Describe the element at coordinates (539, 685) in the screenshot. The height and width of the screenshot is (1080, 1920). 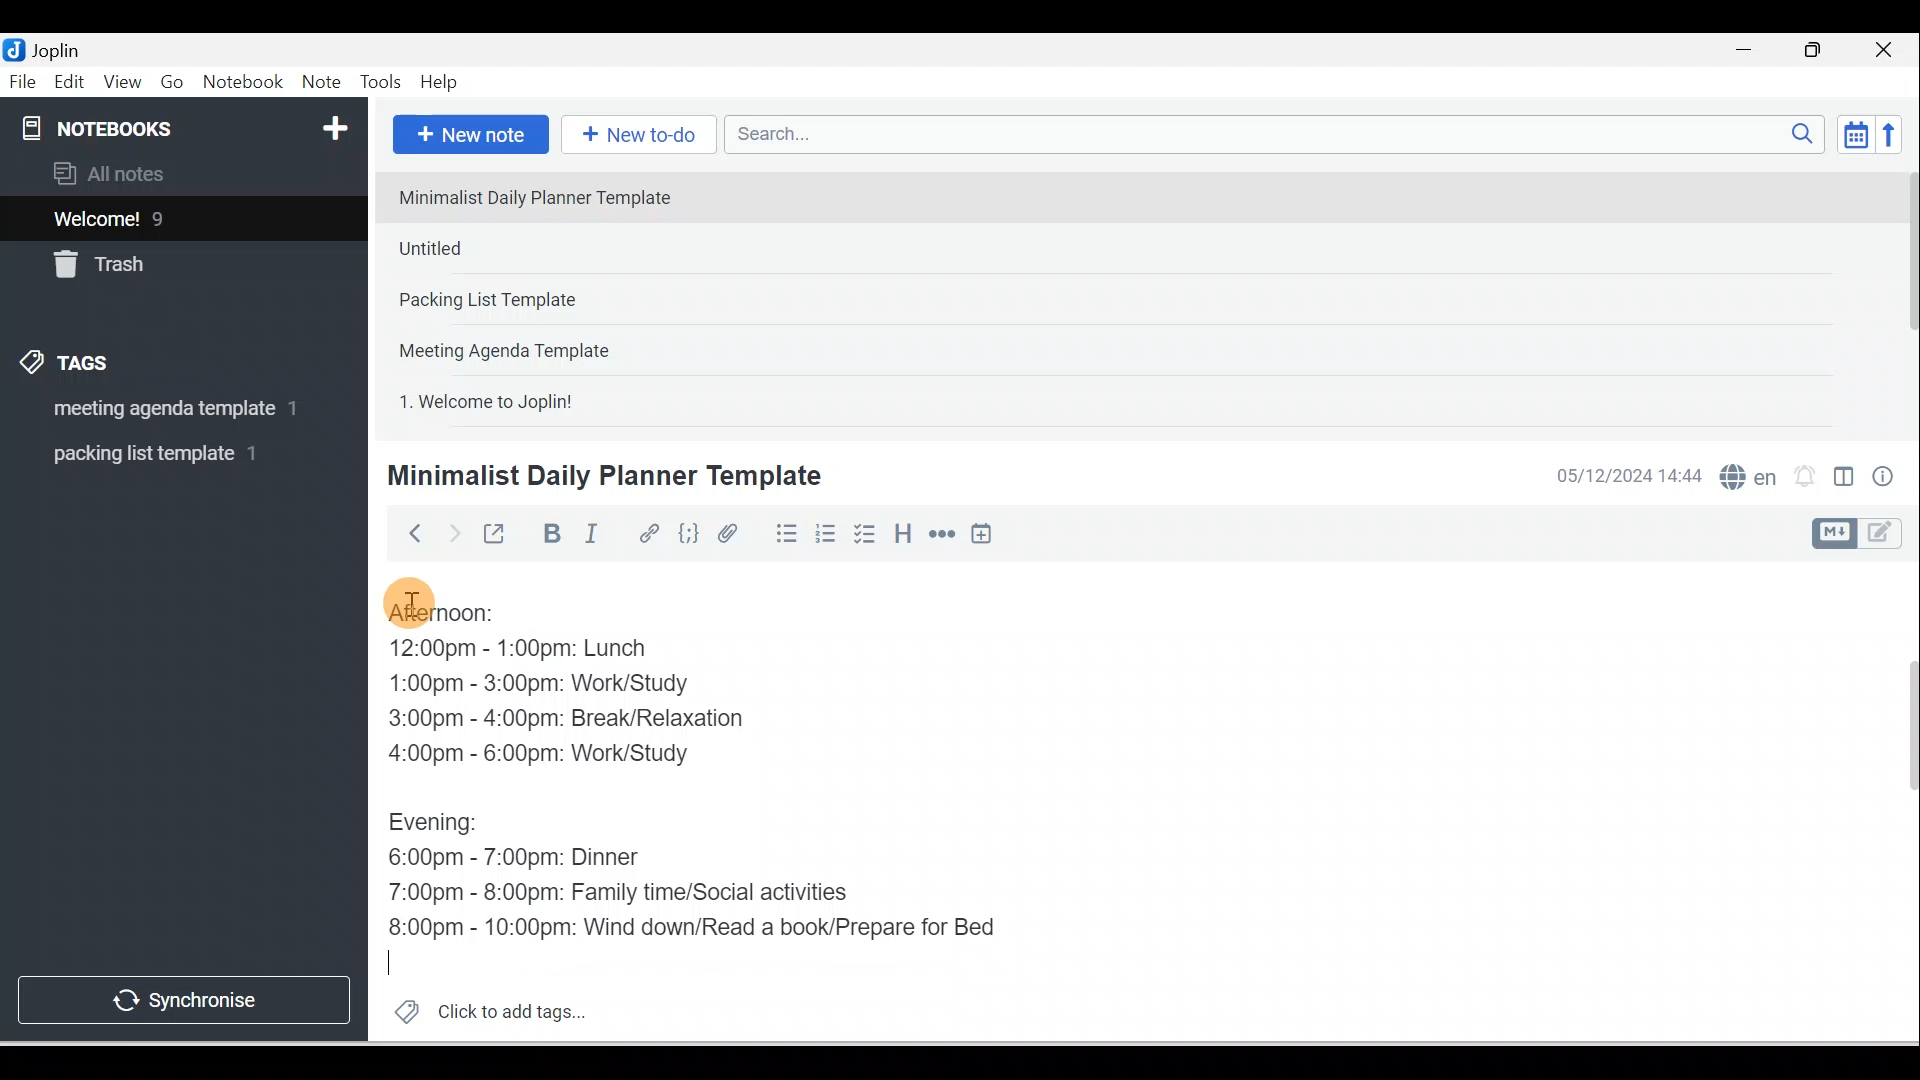
I see `1:00pm - 3:00pm: Work/Study` at that location.